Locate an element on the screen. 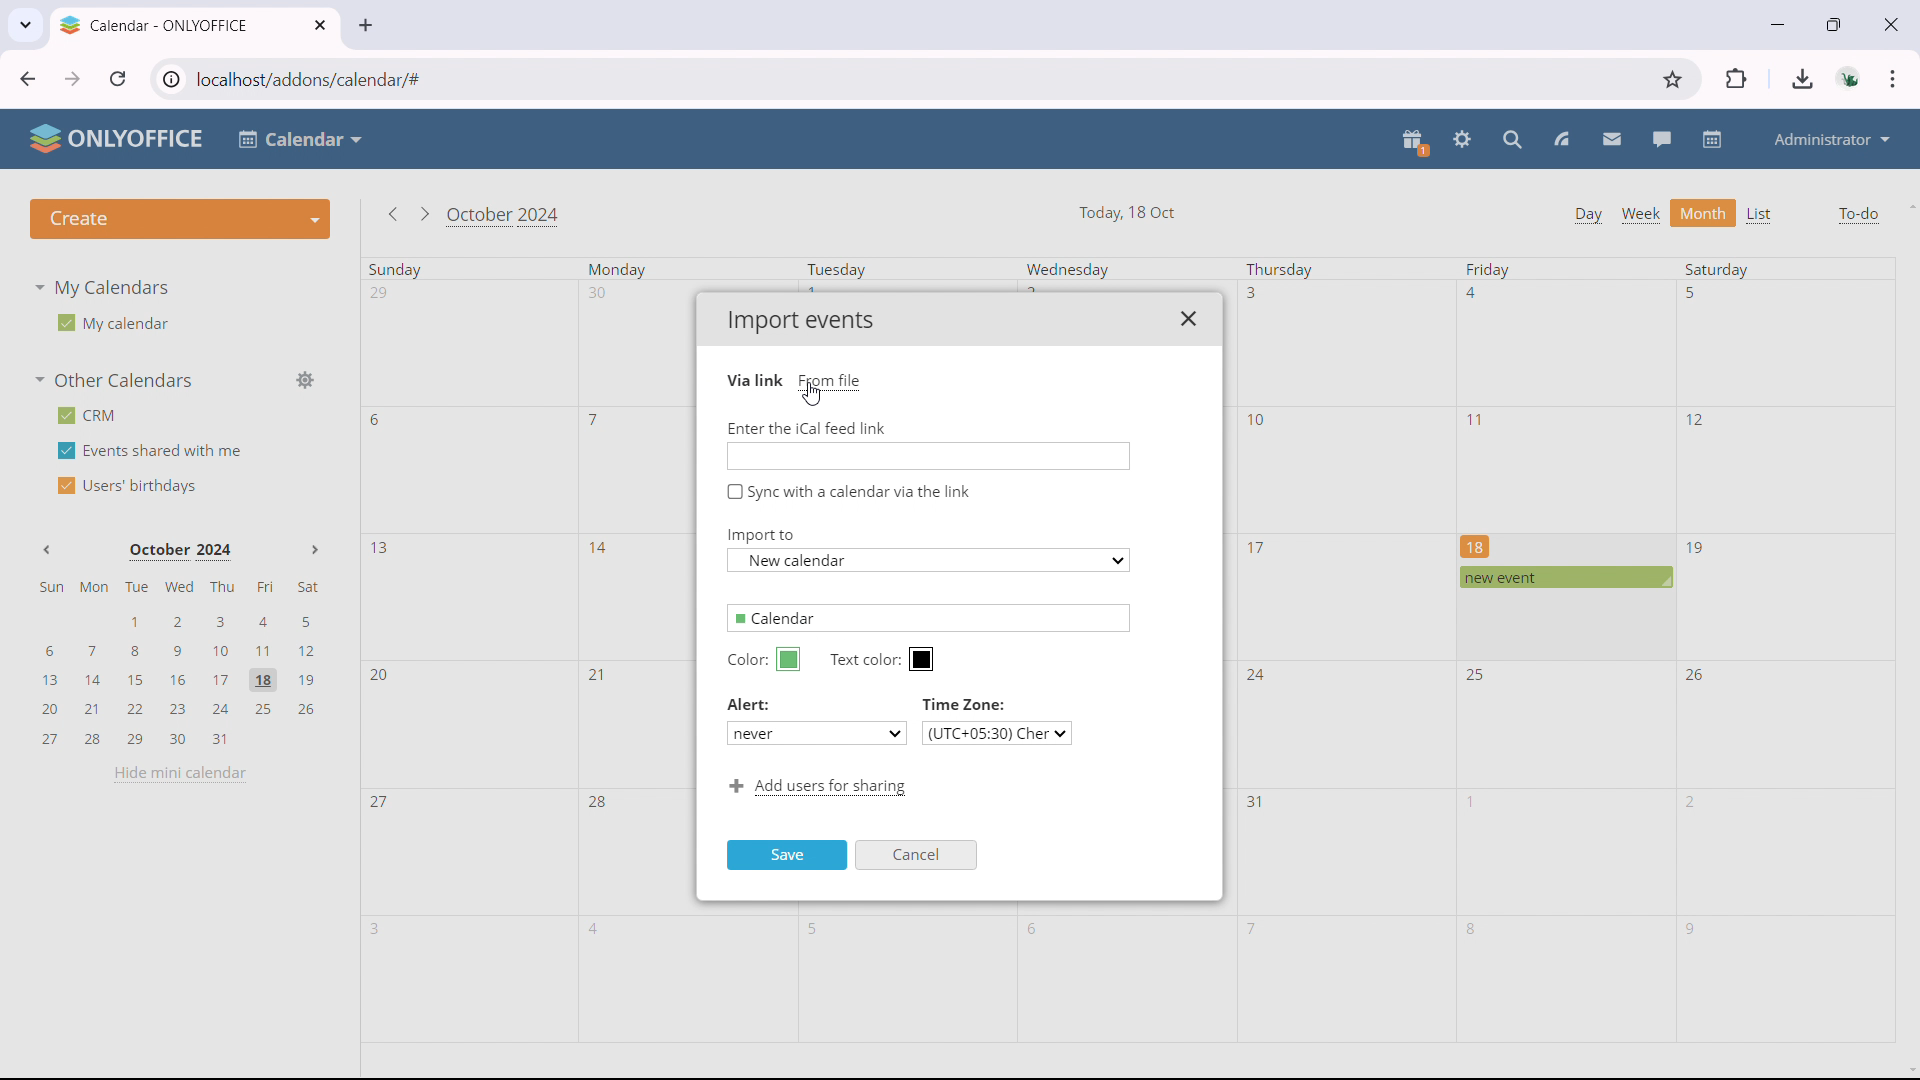 The width and height of the screenshot is (1920, 1080). 7 is located at coordinates (1253, 927).